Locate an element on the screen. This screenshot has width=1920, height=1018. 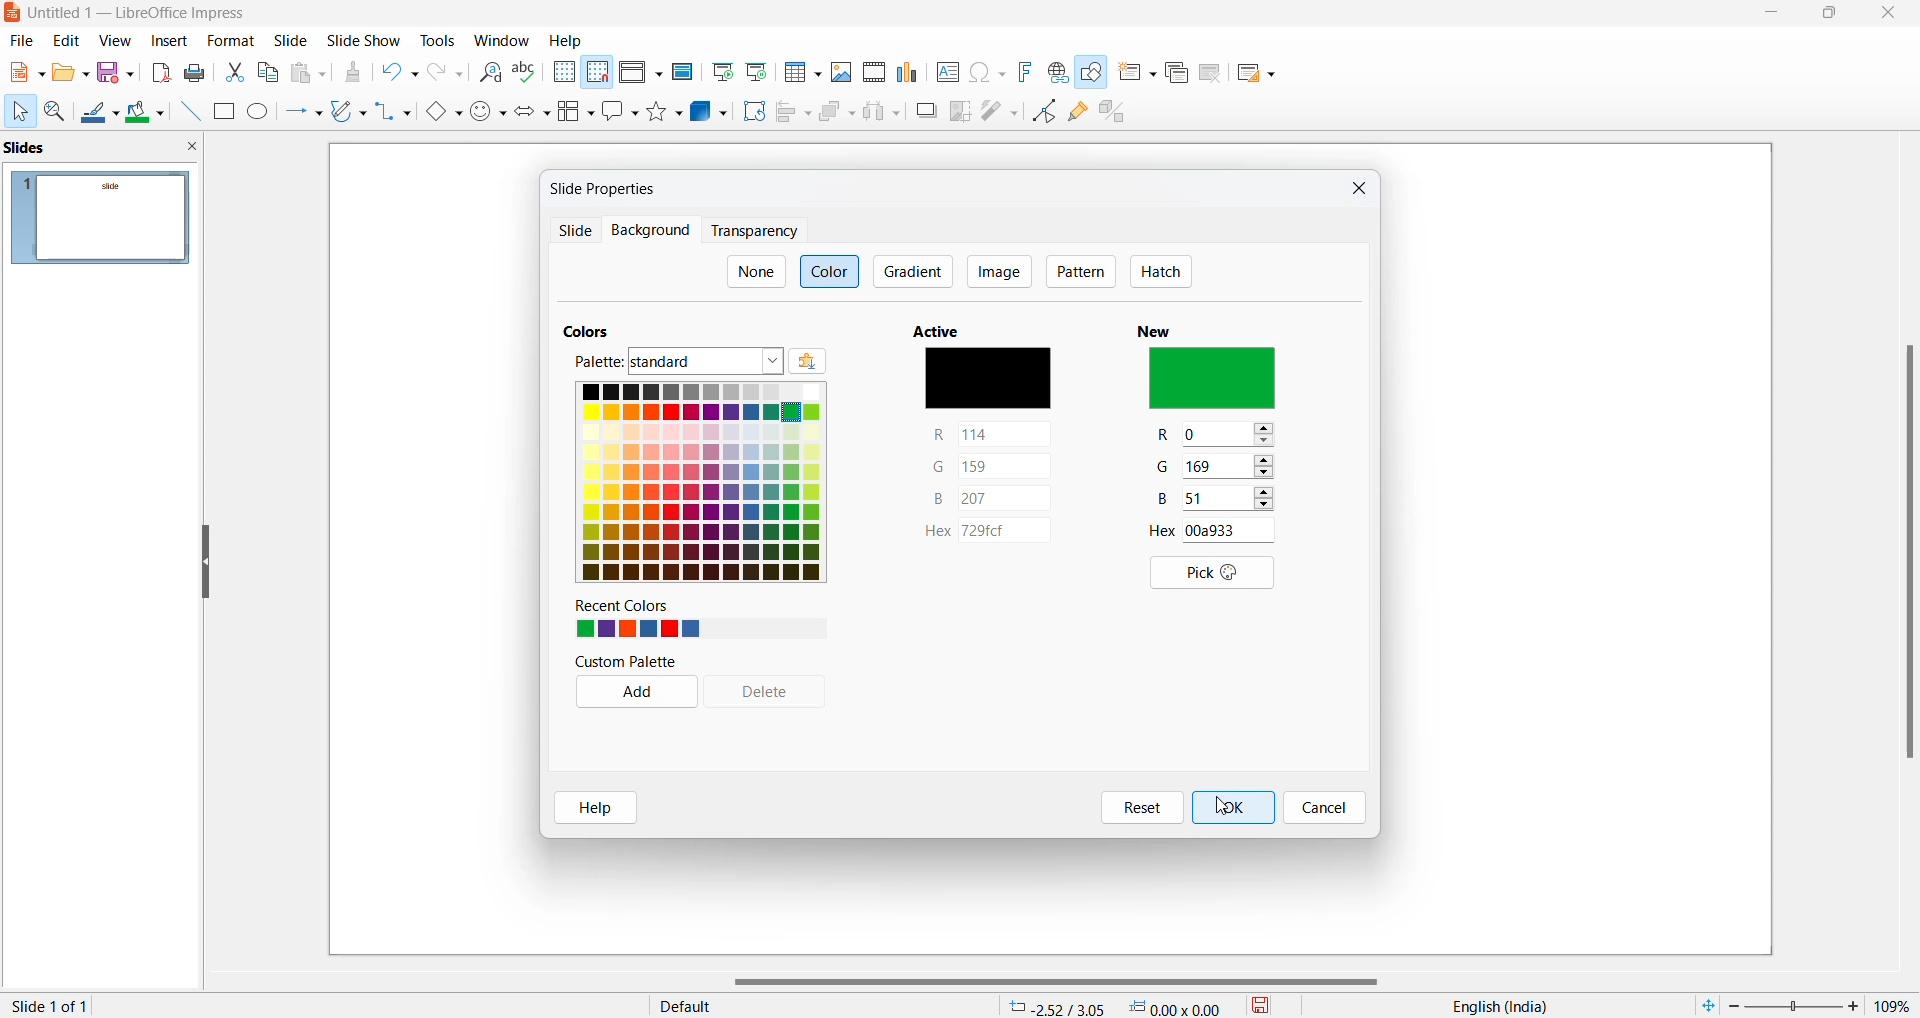
filter is located at coordinates (999, 109).